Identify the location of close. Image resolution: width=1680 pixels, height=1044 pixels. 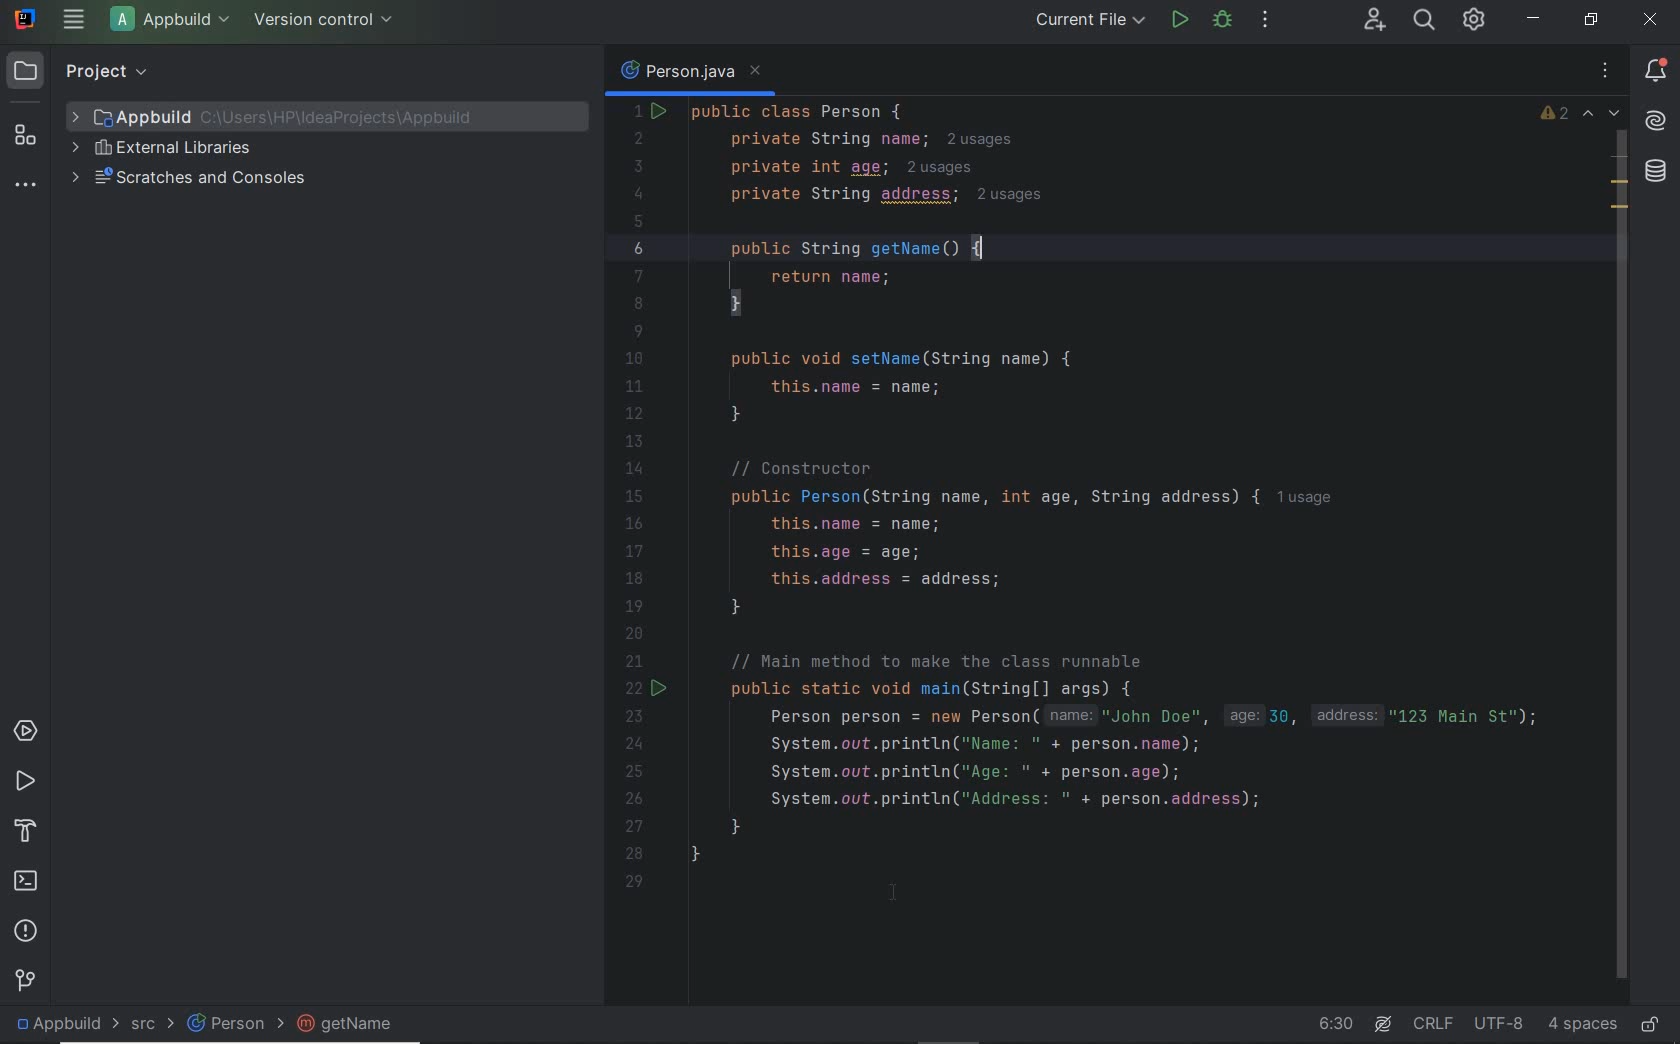
(1651, 20).